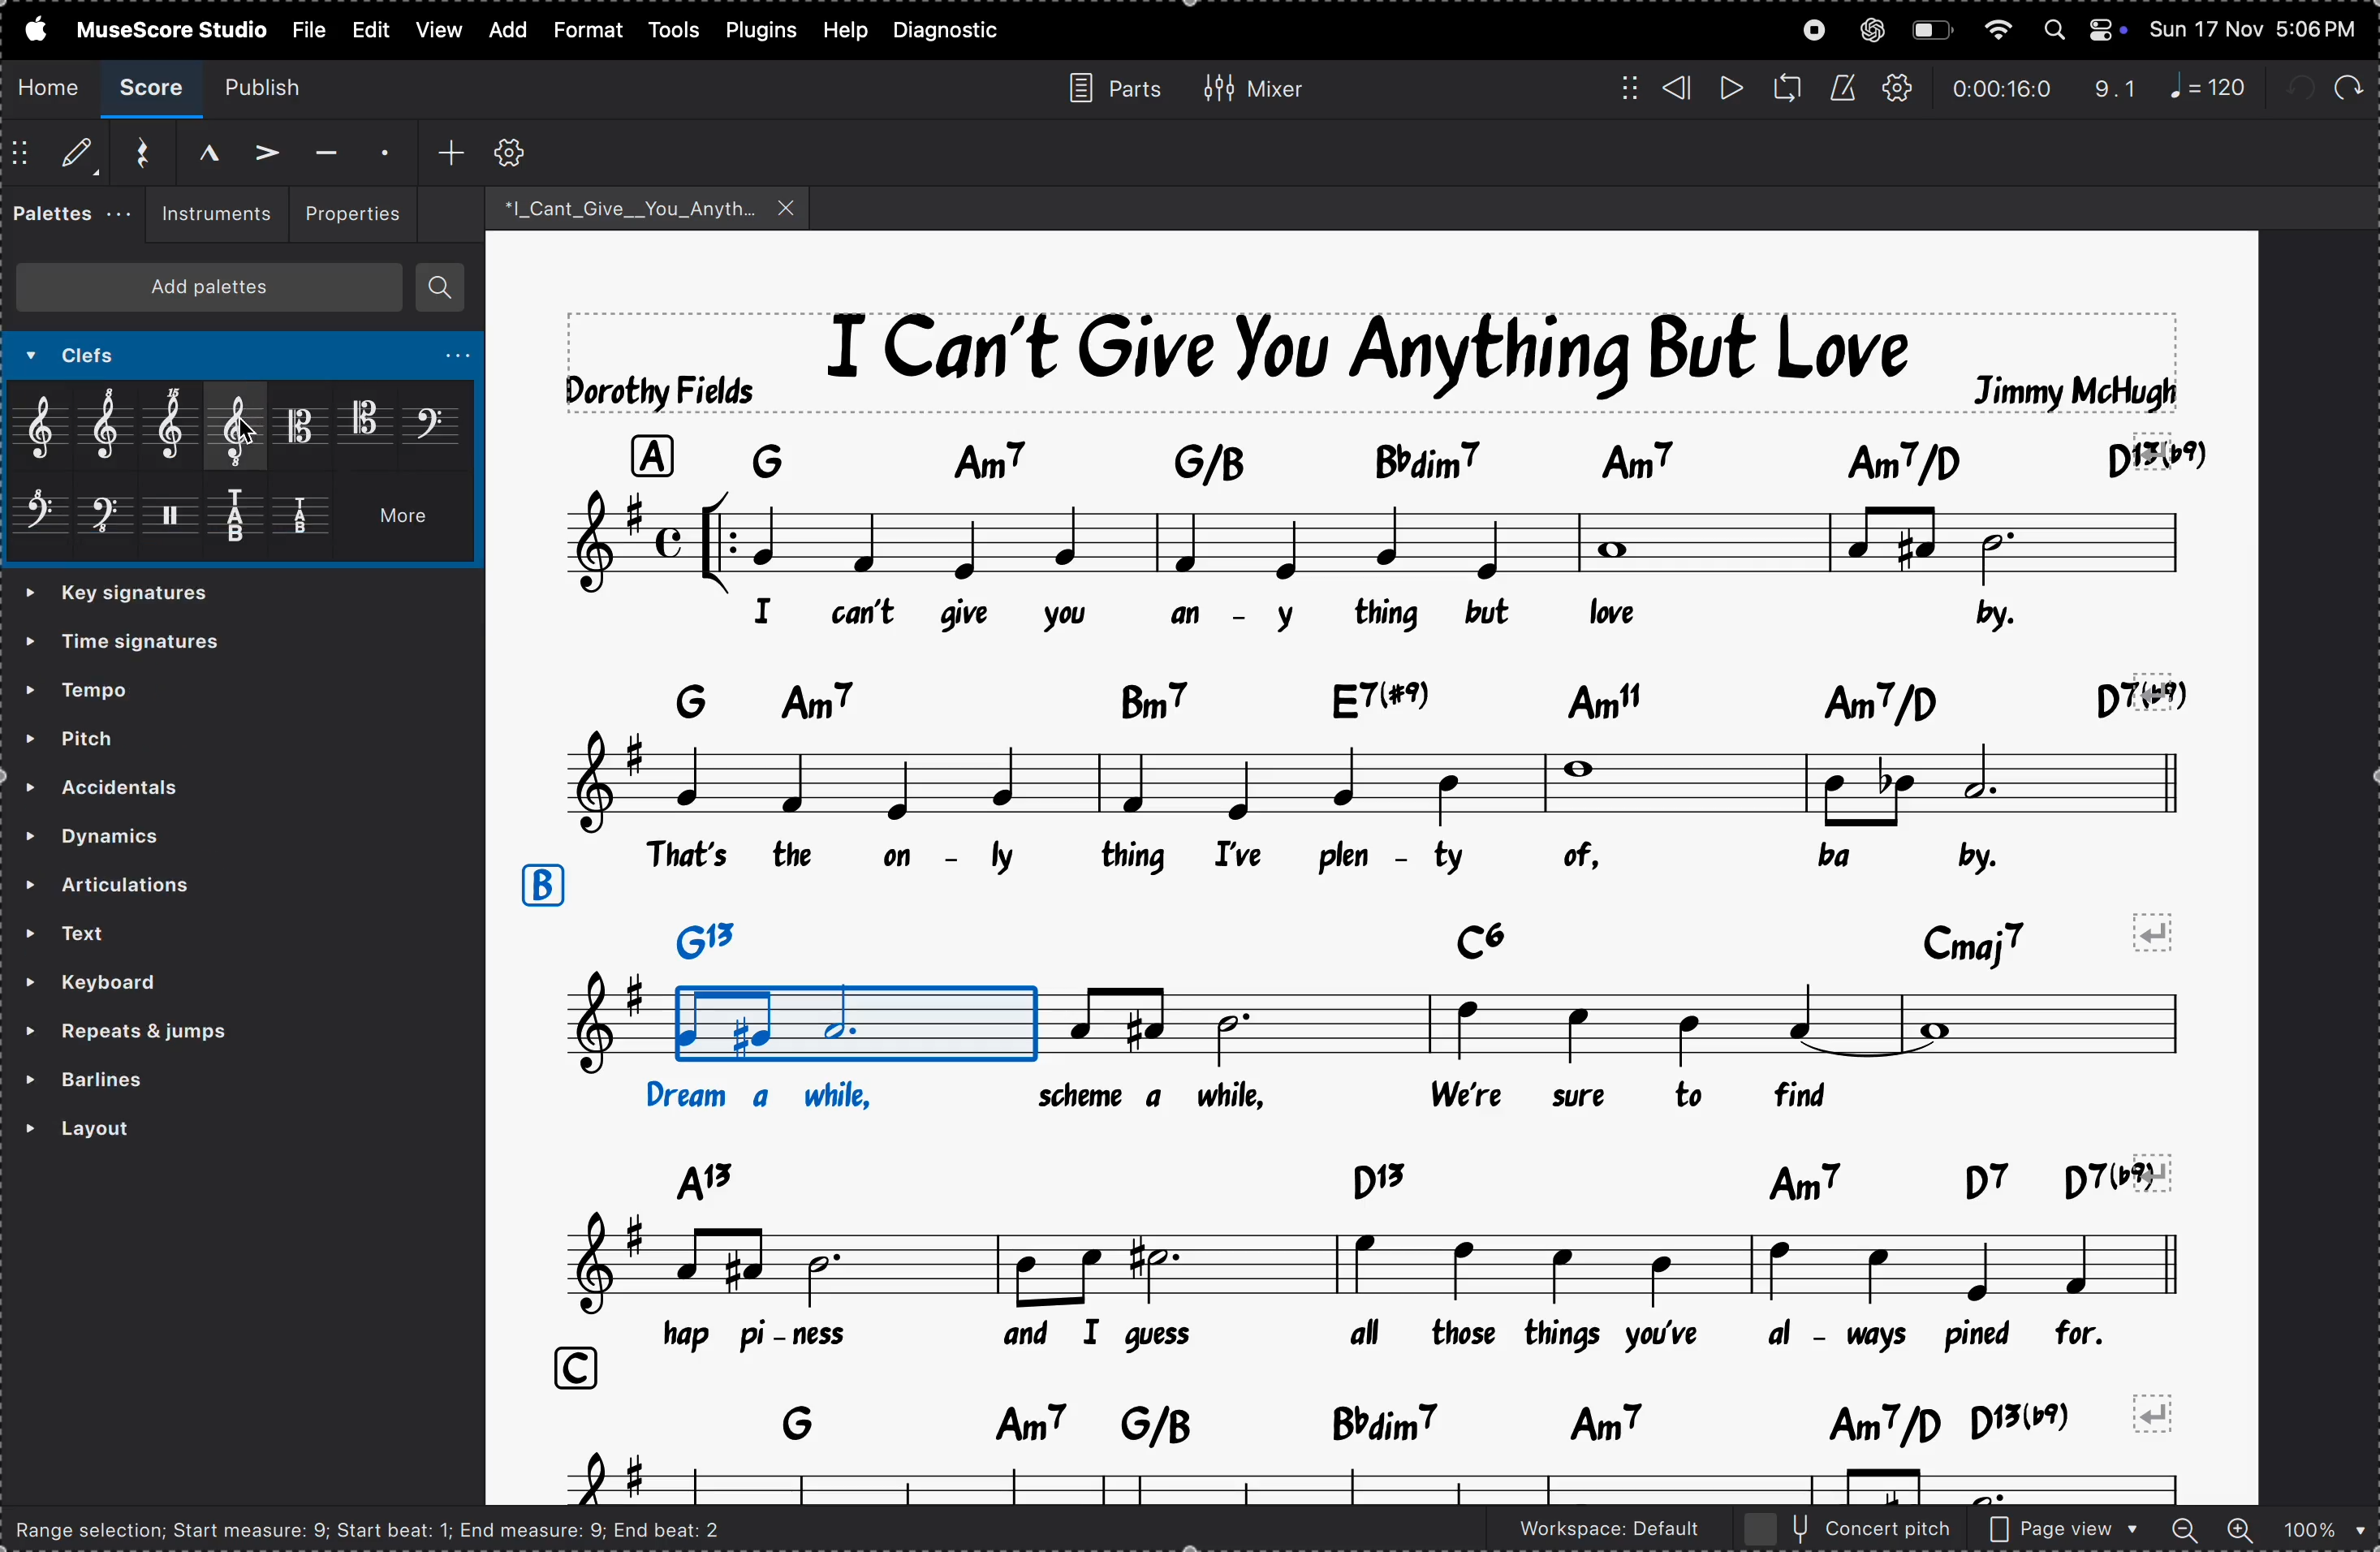  I want to click on row, so click(540, 886).